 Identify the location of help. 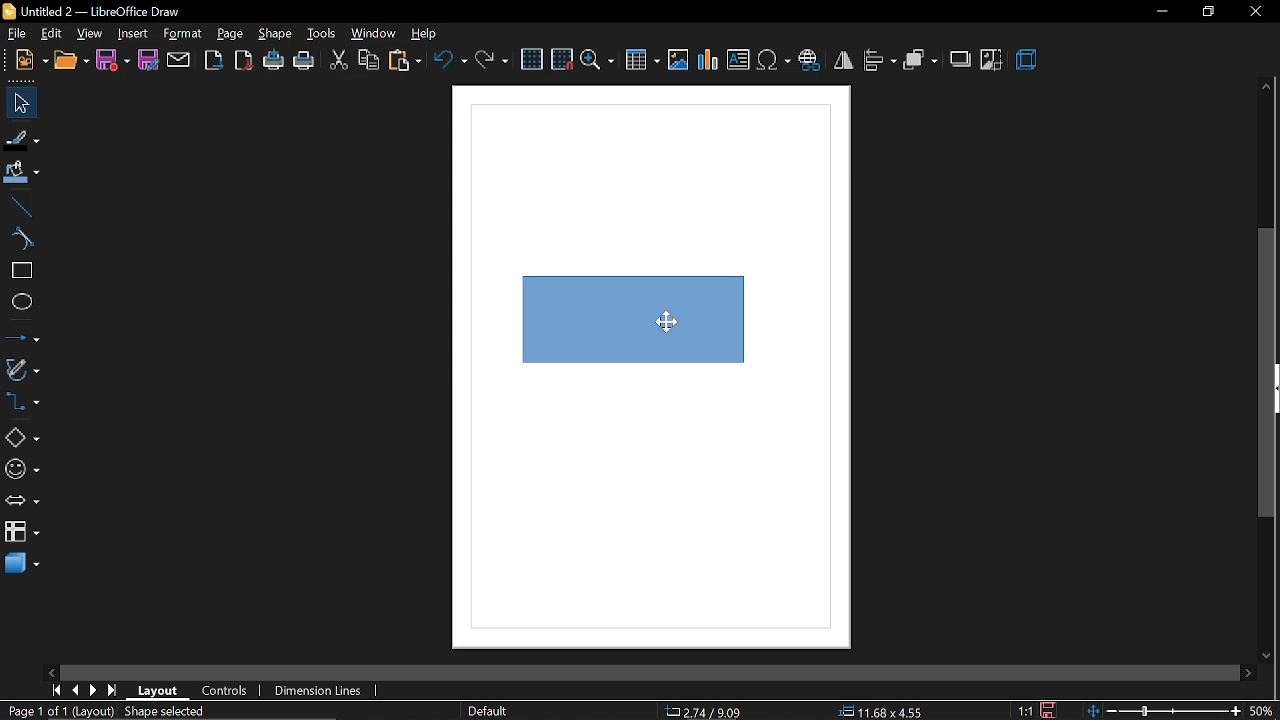
(423, 33).